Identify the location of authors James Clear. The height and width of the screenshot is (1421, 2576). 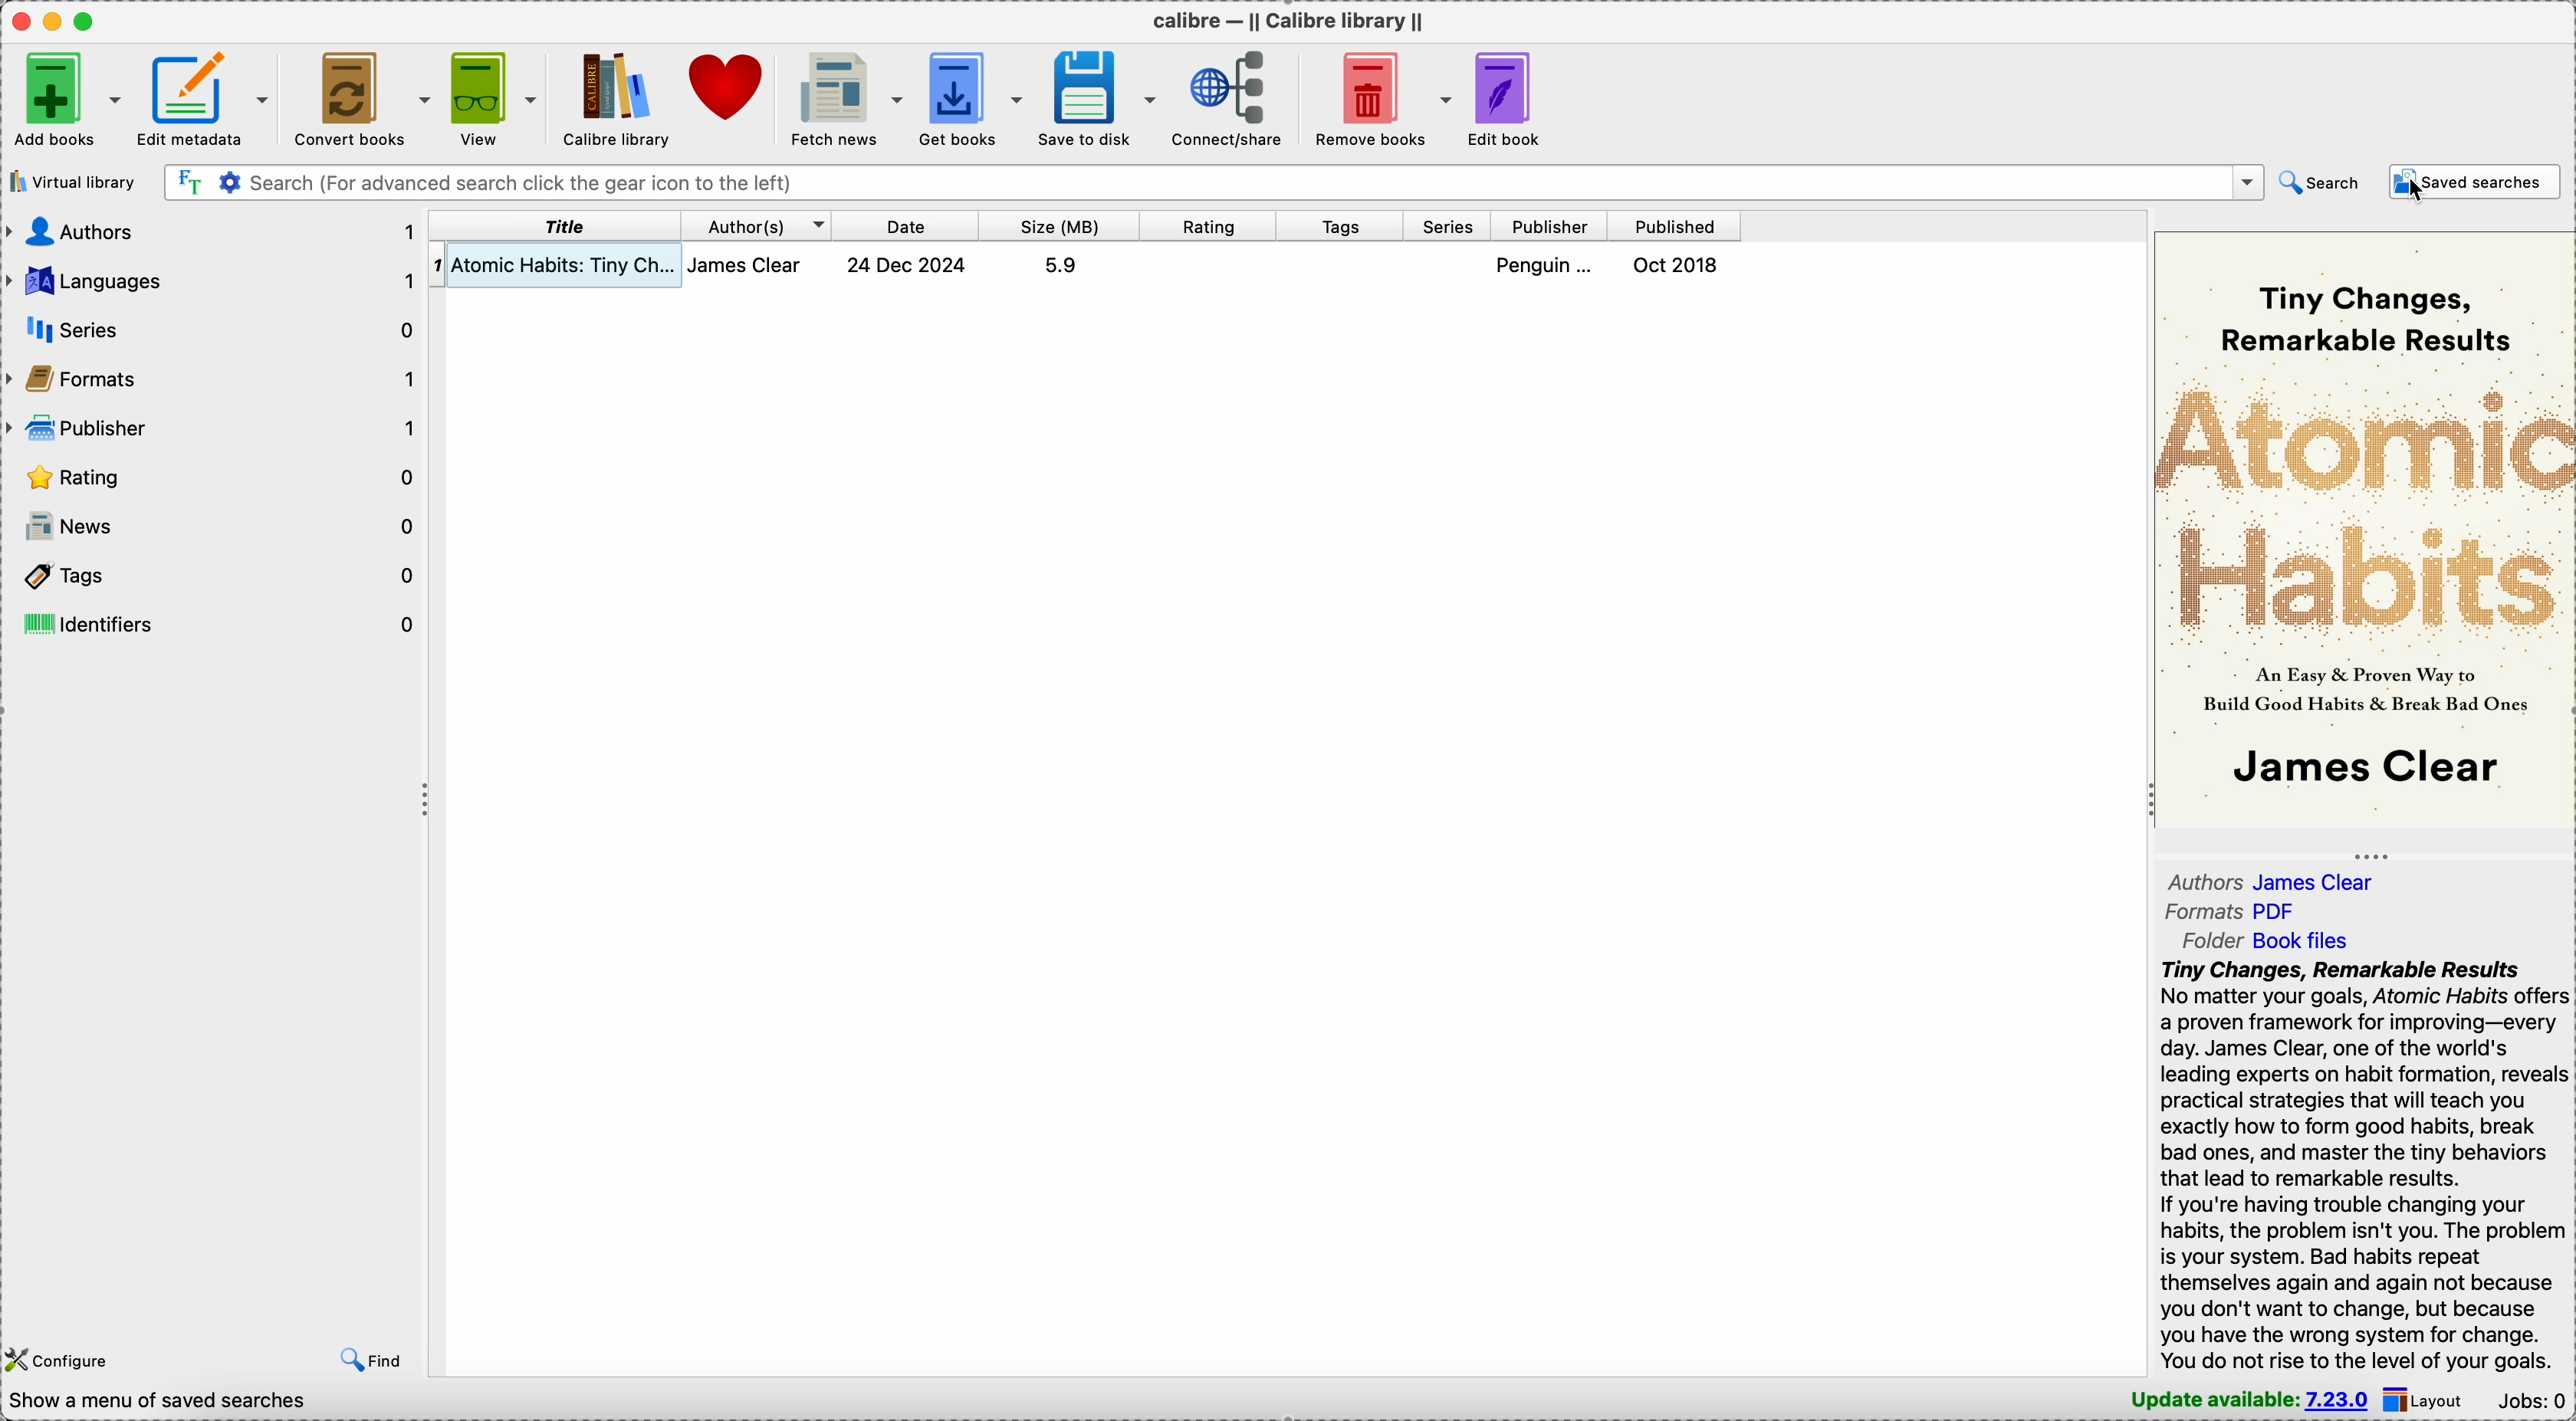
(2282, 879).